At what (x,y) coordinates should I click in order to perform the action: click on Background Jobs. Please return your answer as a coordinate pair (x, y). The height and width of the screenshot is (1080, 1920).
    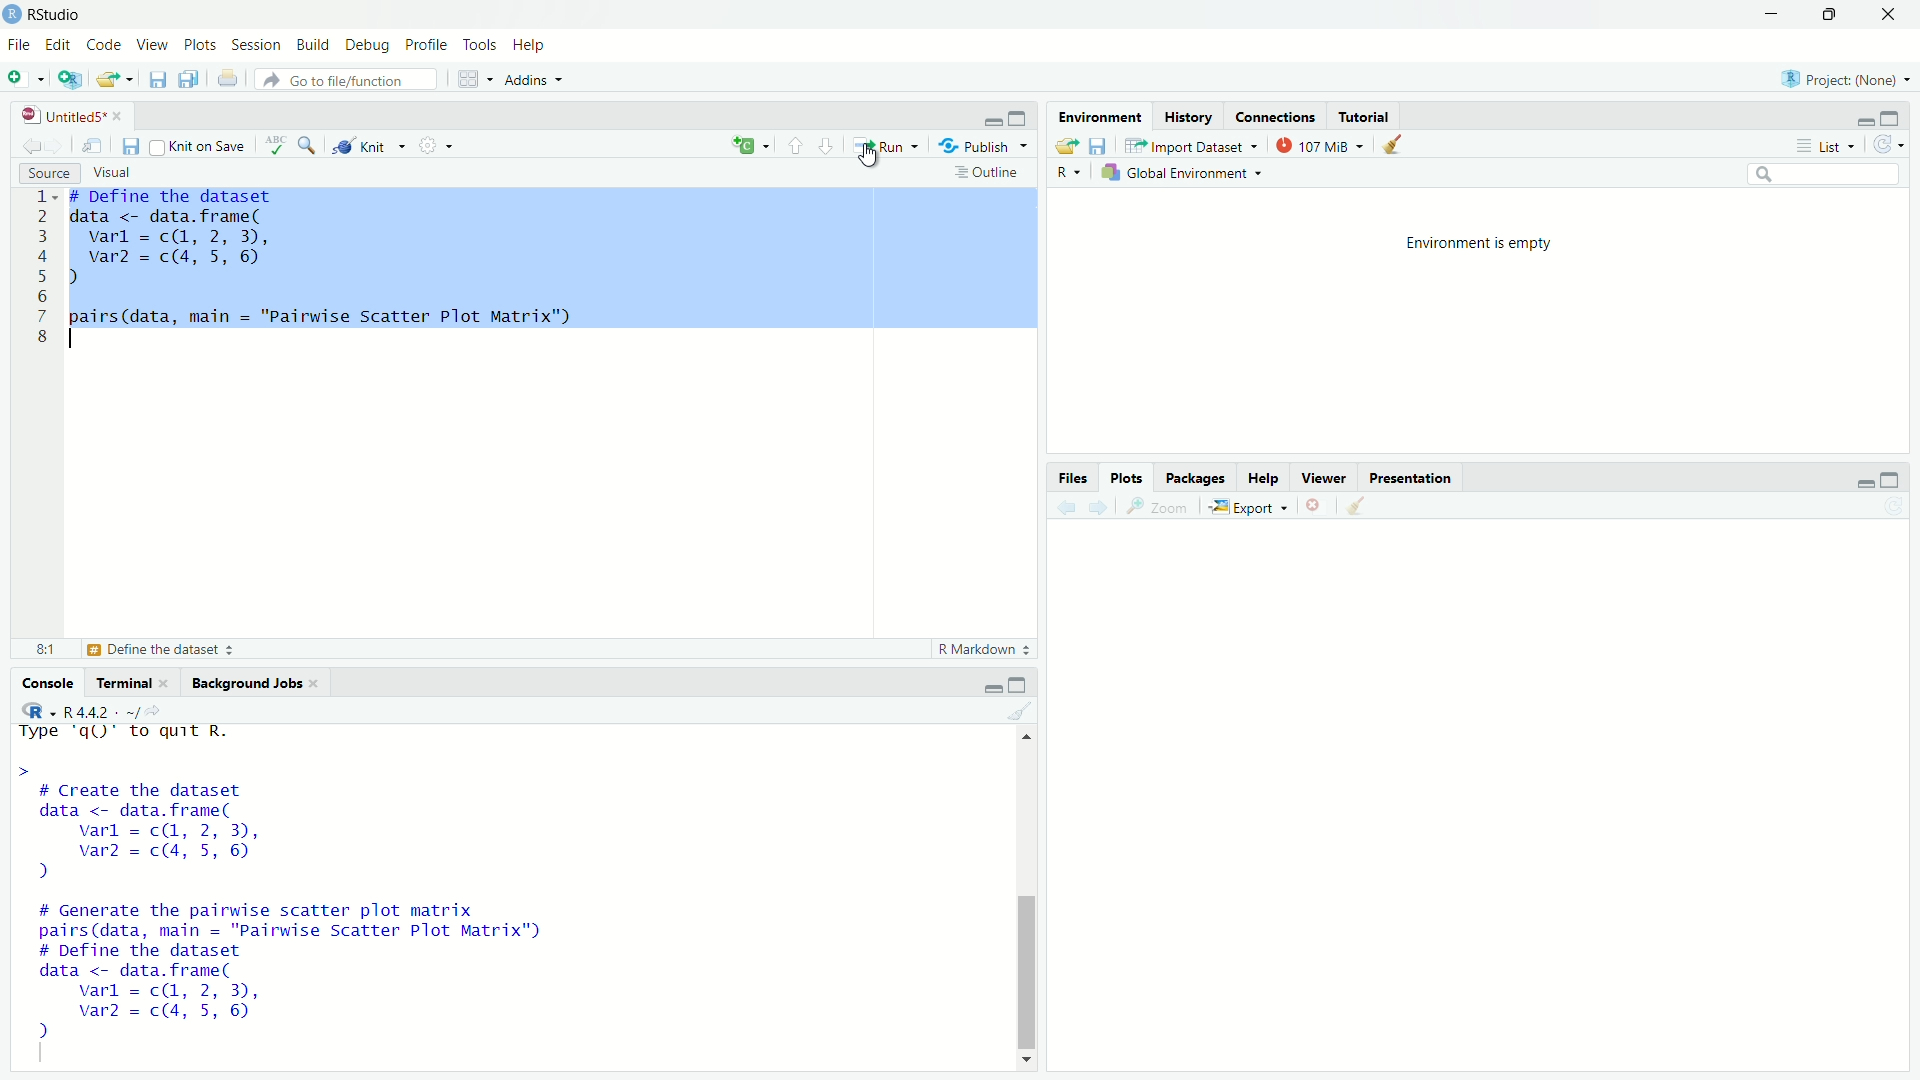
    Looking at the image, I should click on (251, 683).